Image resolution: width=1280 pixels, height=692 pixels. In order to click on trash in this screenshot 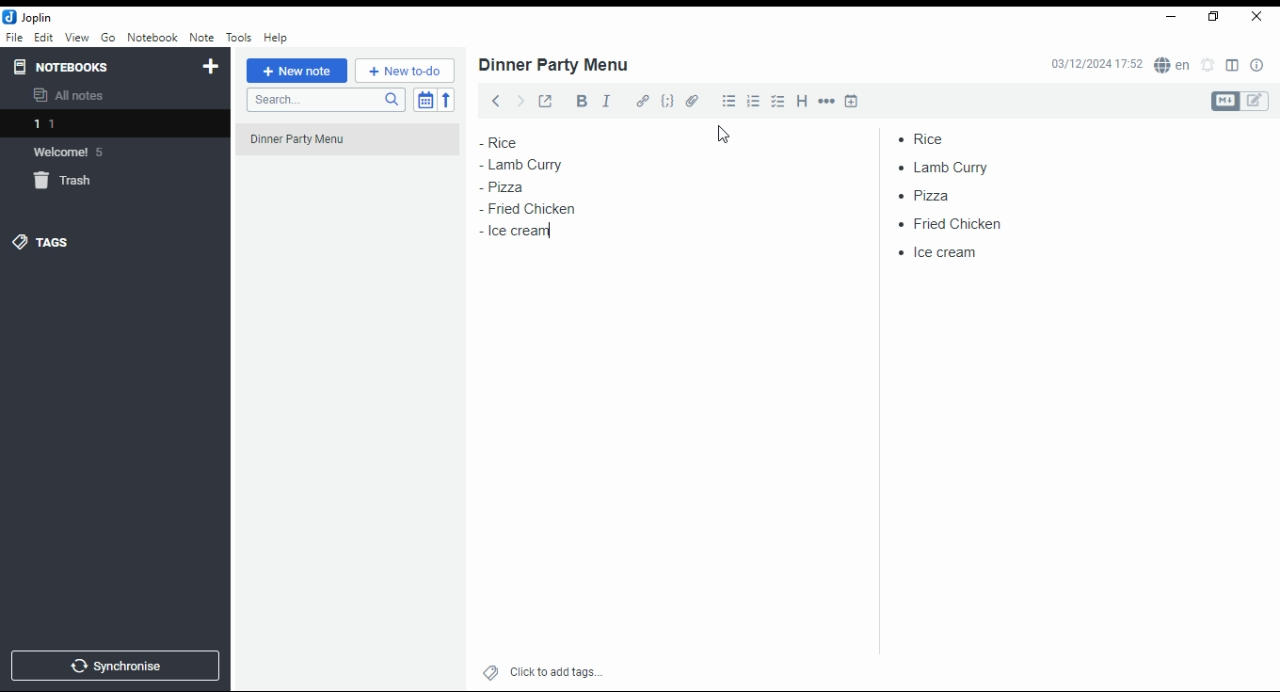, I will do `click(66, 181)`.